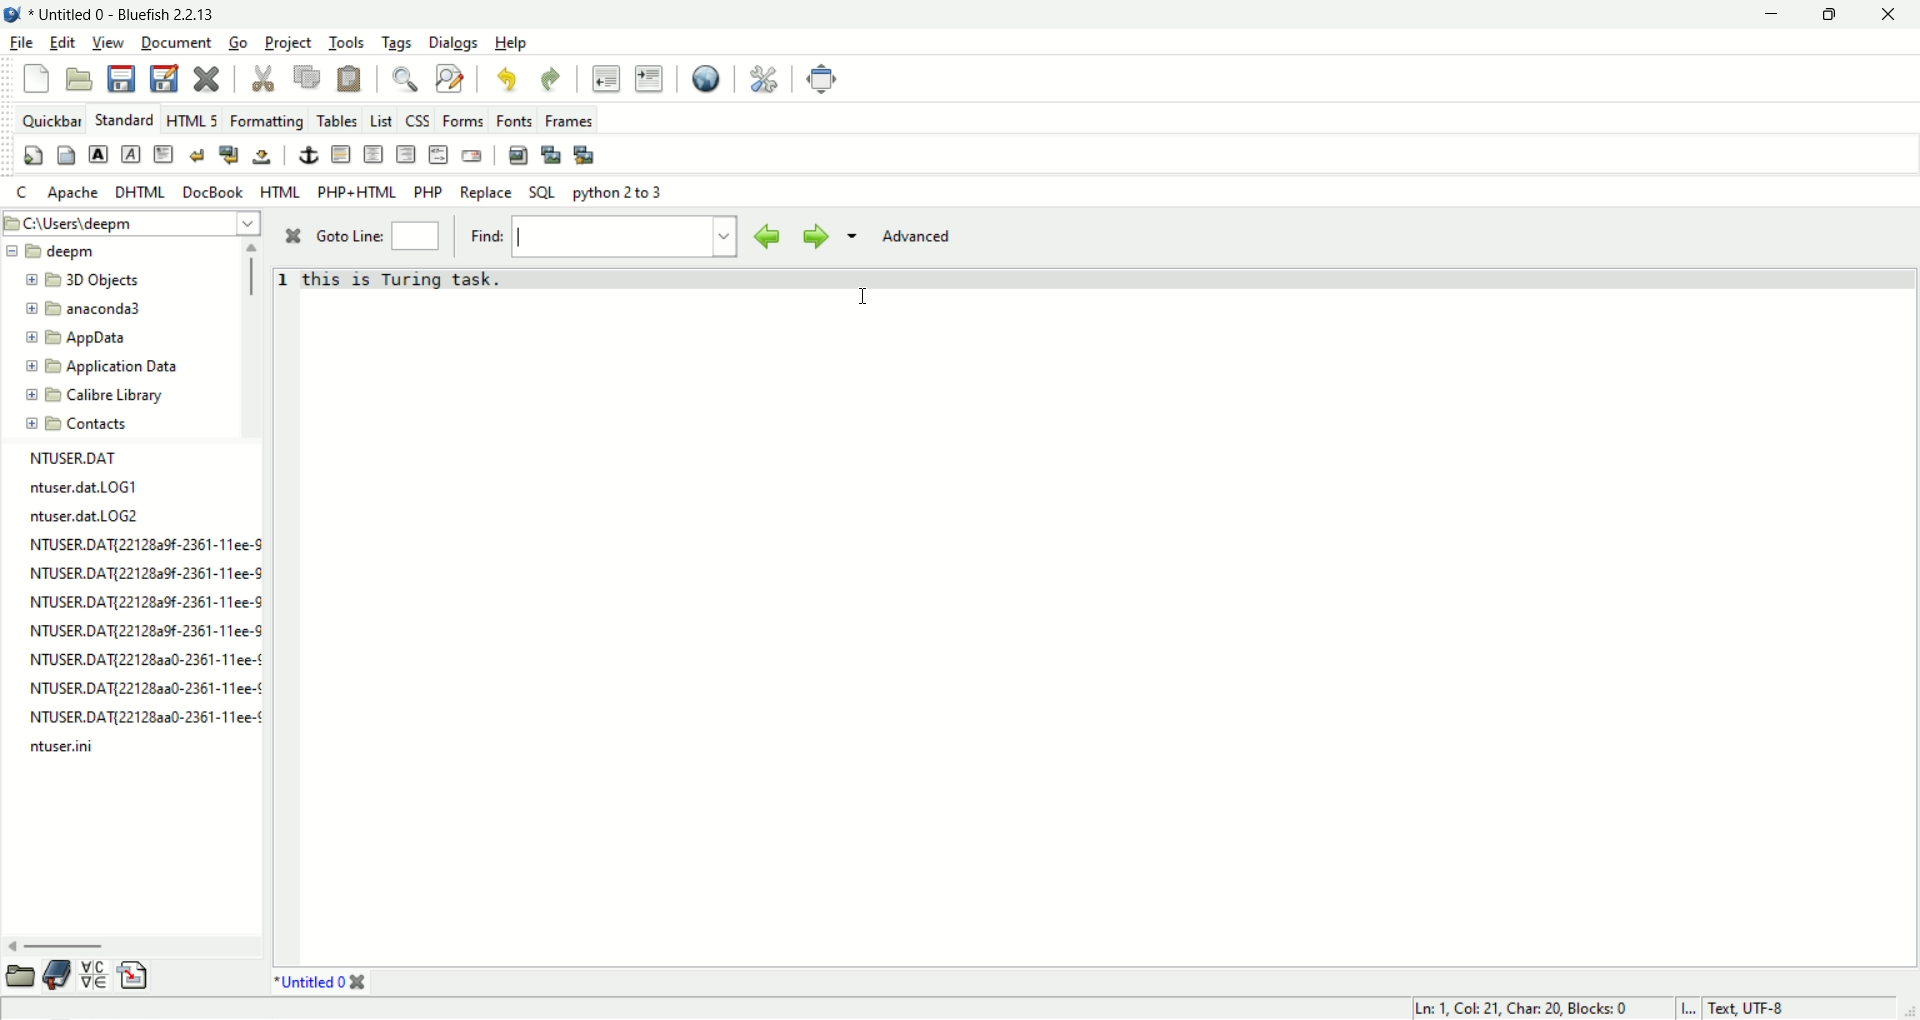 This screenshot has height=1020, width=1920. I want to click on paste, so click(349, 80).